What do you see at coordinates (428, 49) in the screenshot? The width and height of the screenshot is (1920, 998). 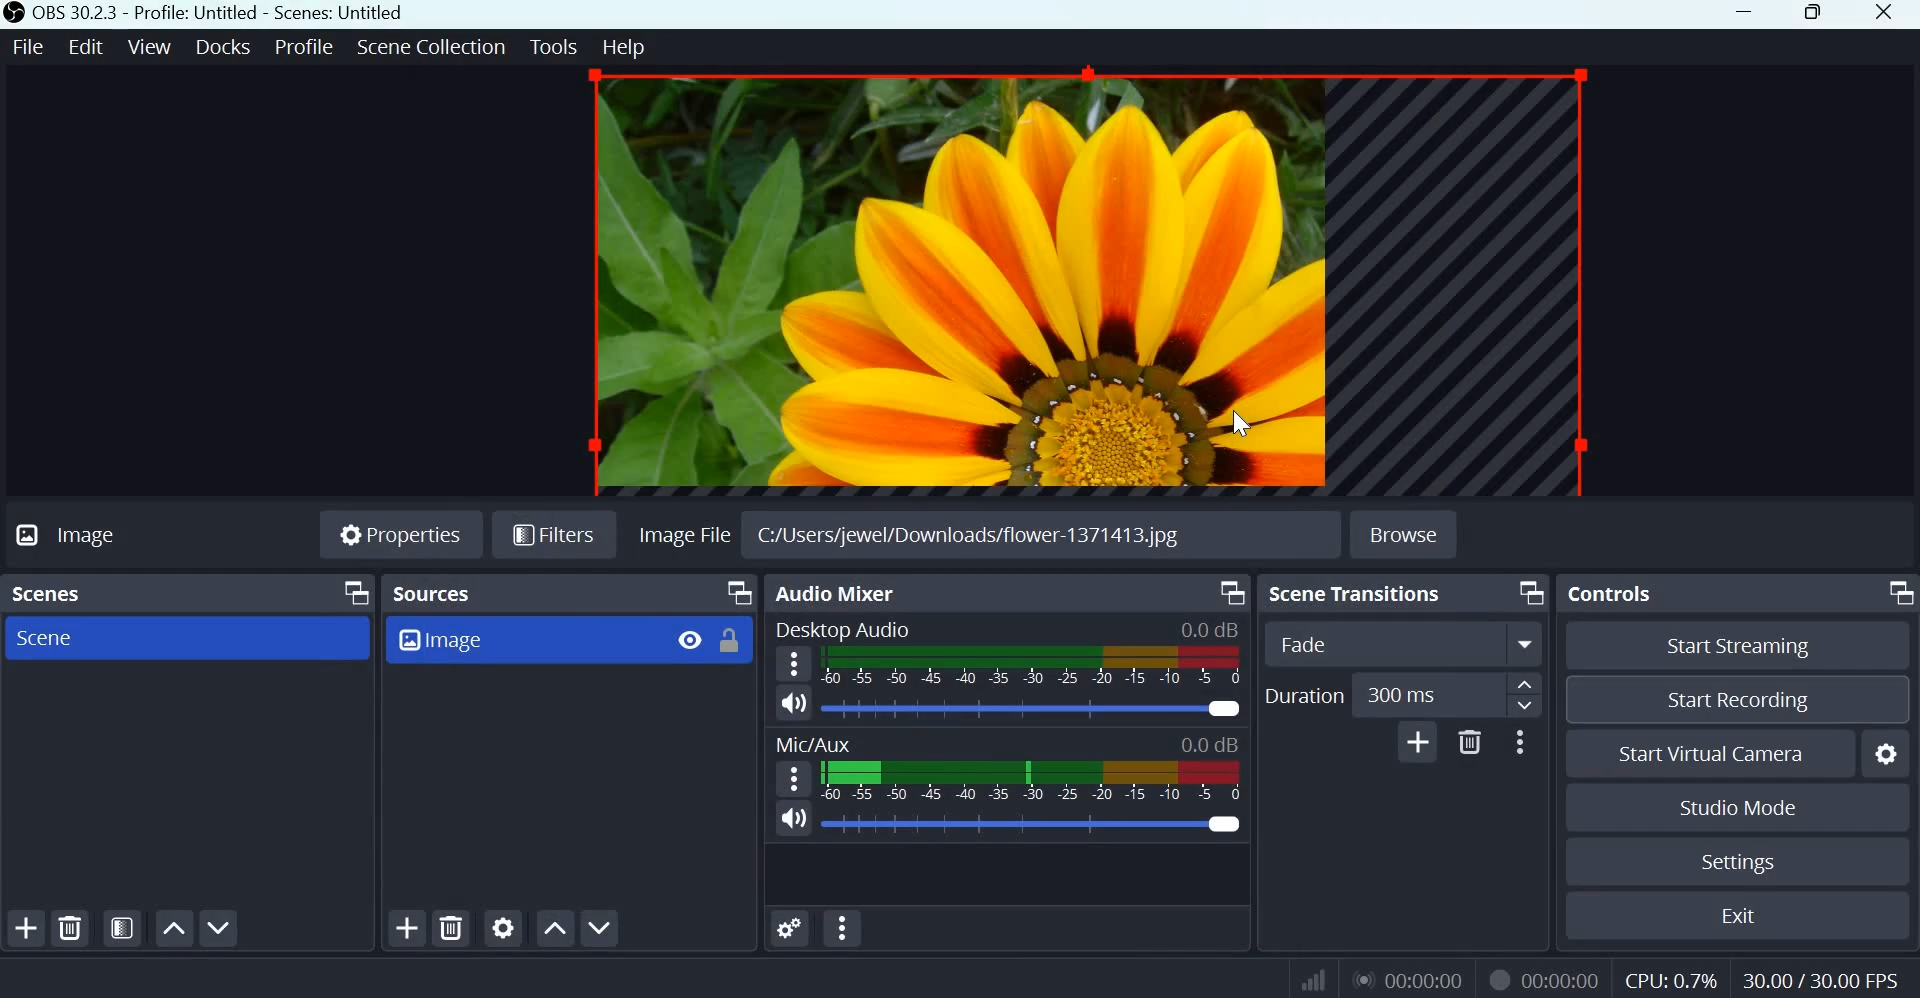 I see `Scene Collections` at bounding box center [428, 49].